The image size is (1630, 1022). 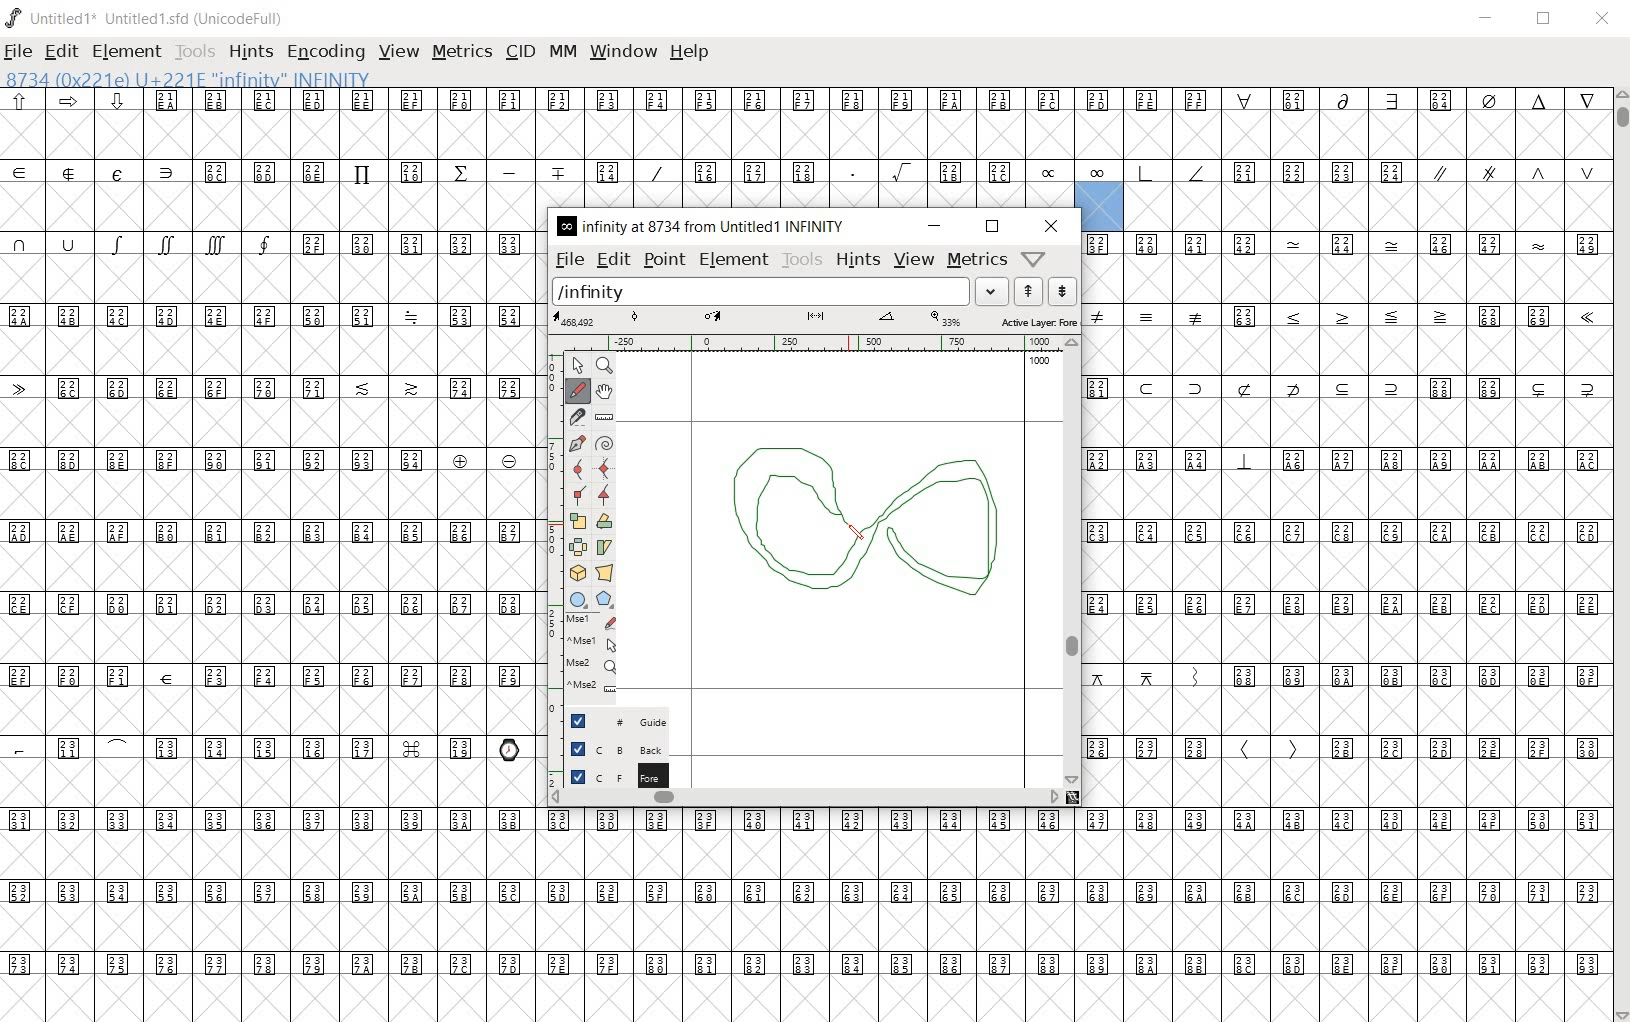 I want to click on restore down, so click(x=992, y=227).